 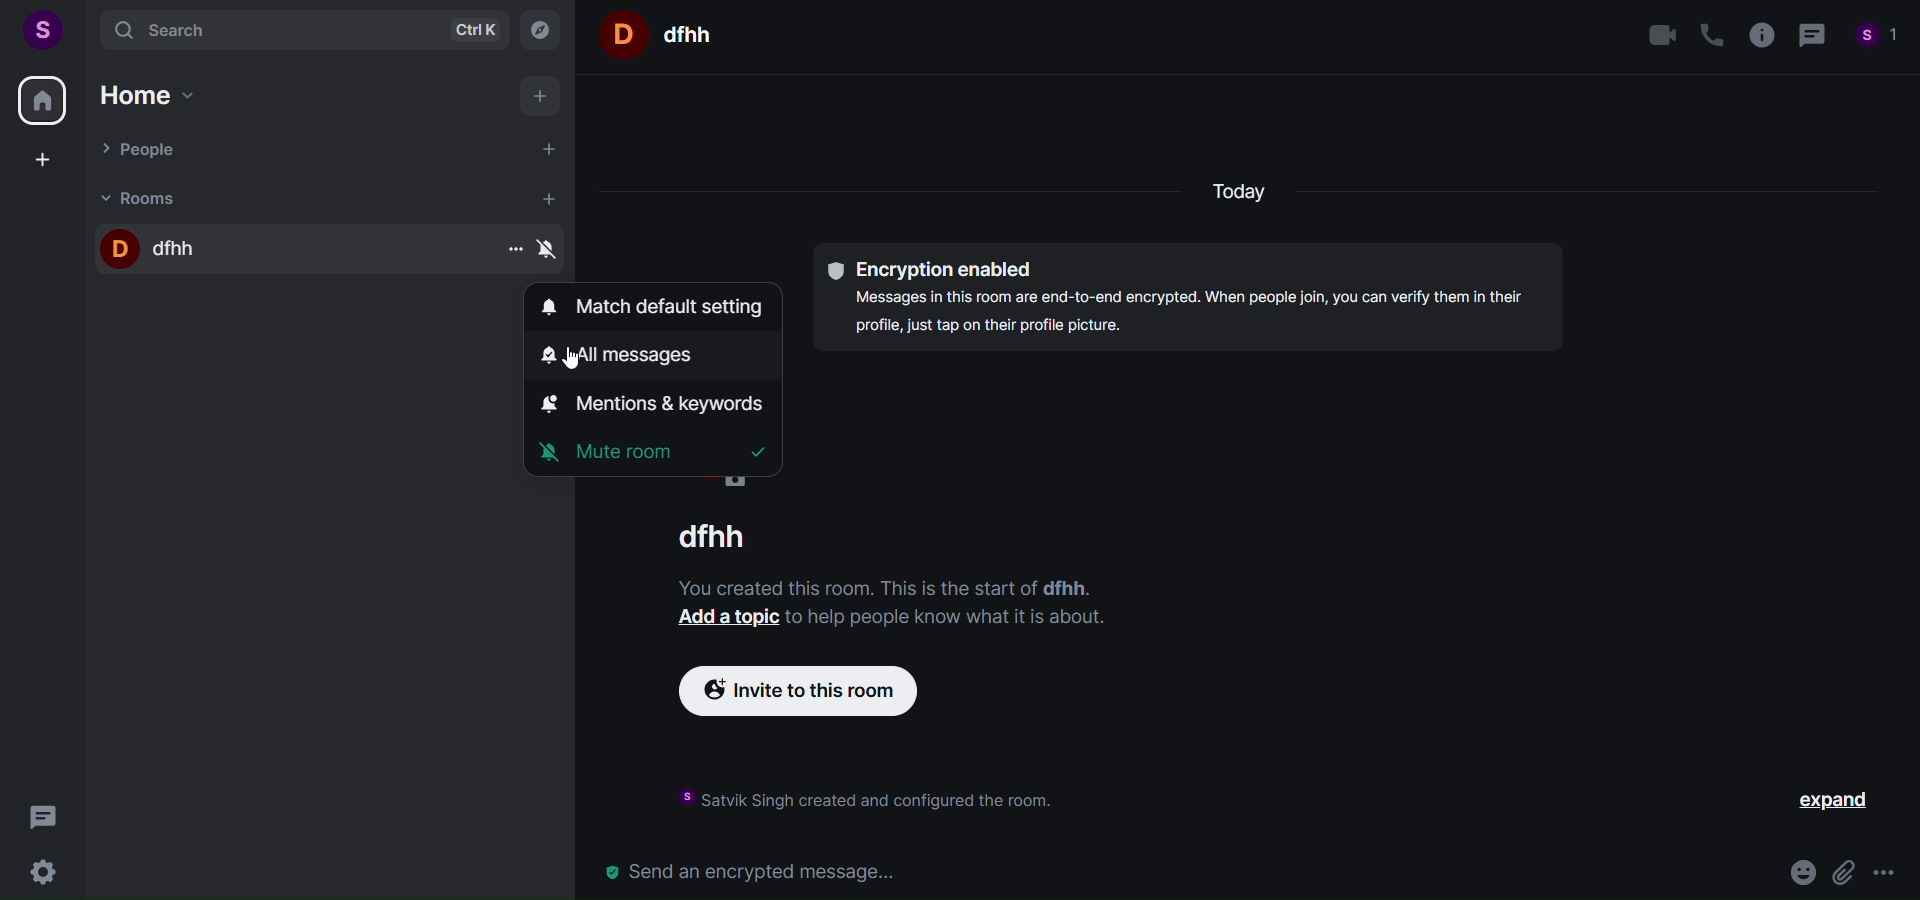 I want to click on user, so click(x=44, y=30).